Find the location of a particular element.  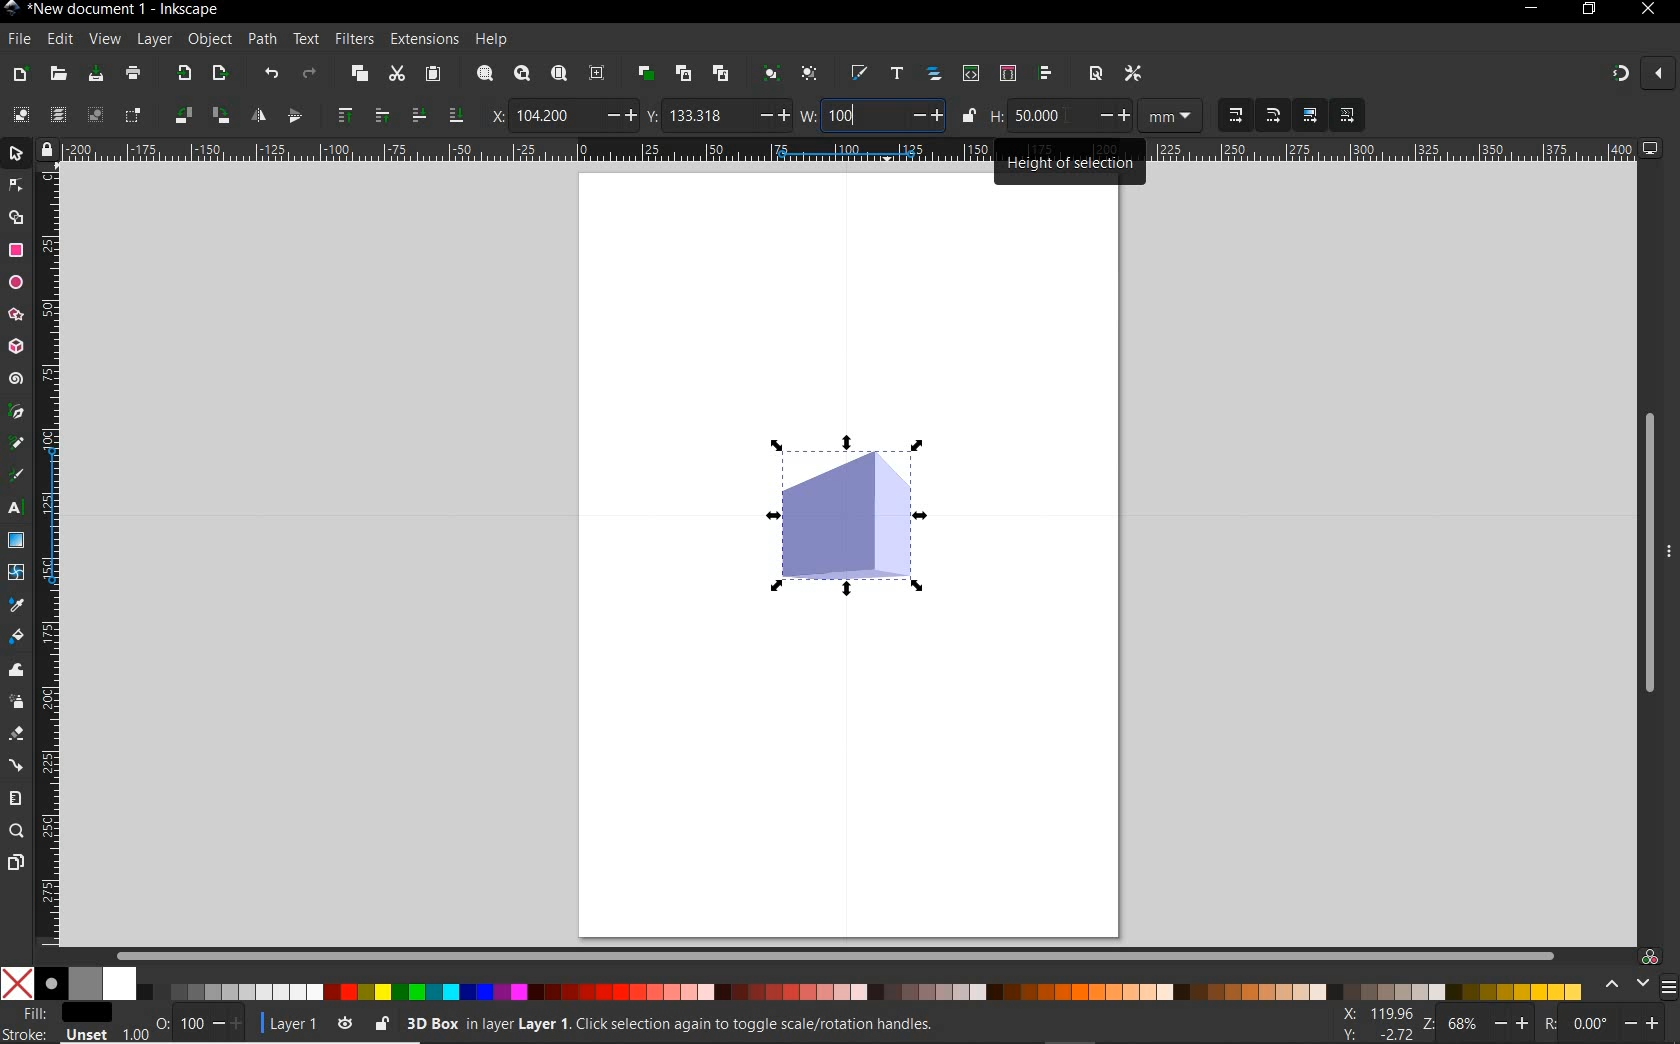

no objects selected is located at coordinates (775, 1021).